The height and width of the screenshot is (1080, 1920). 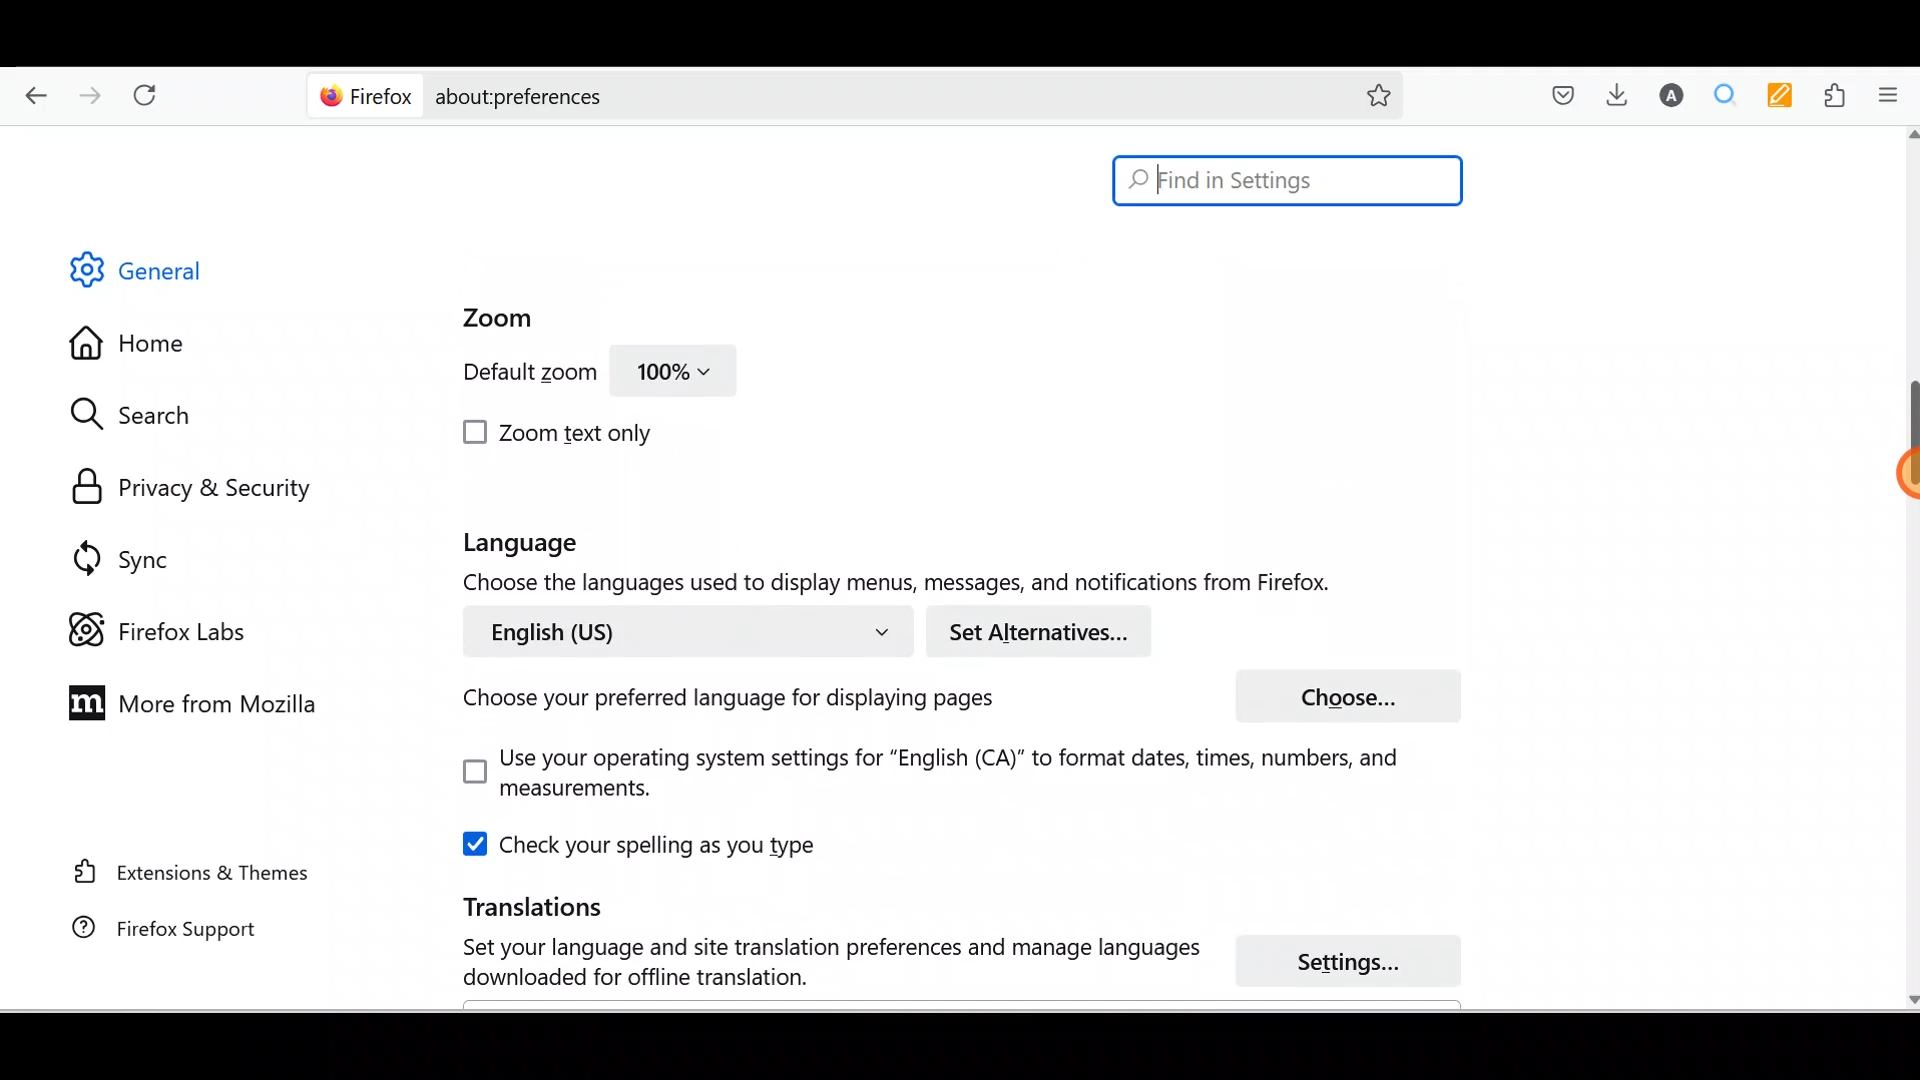 What do you see at coordinates (1726, 94) in the screenshot?
I see `Multiple search & highlight` at bounding box center [1726, 94].